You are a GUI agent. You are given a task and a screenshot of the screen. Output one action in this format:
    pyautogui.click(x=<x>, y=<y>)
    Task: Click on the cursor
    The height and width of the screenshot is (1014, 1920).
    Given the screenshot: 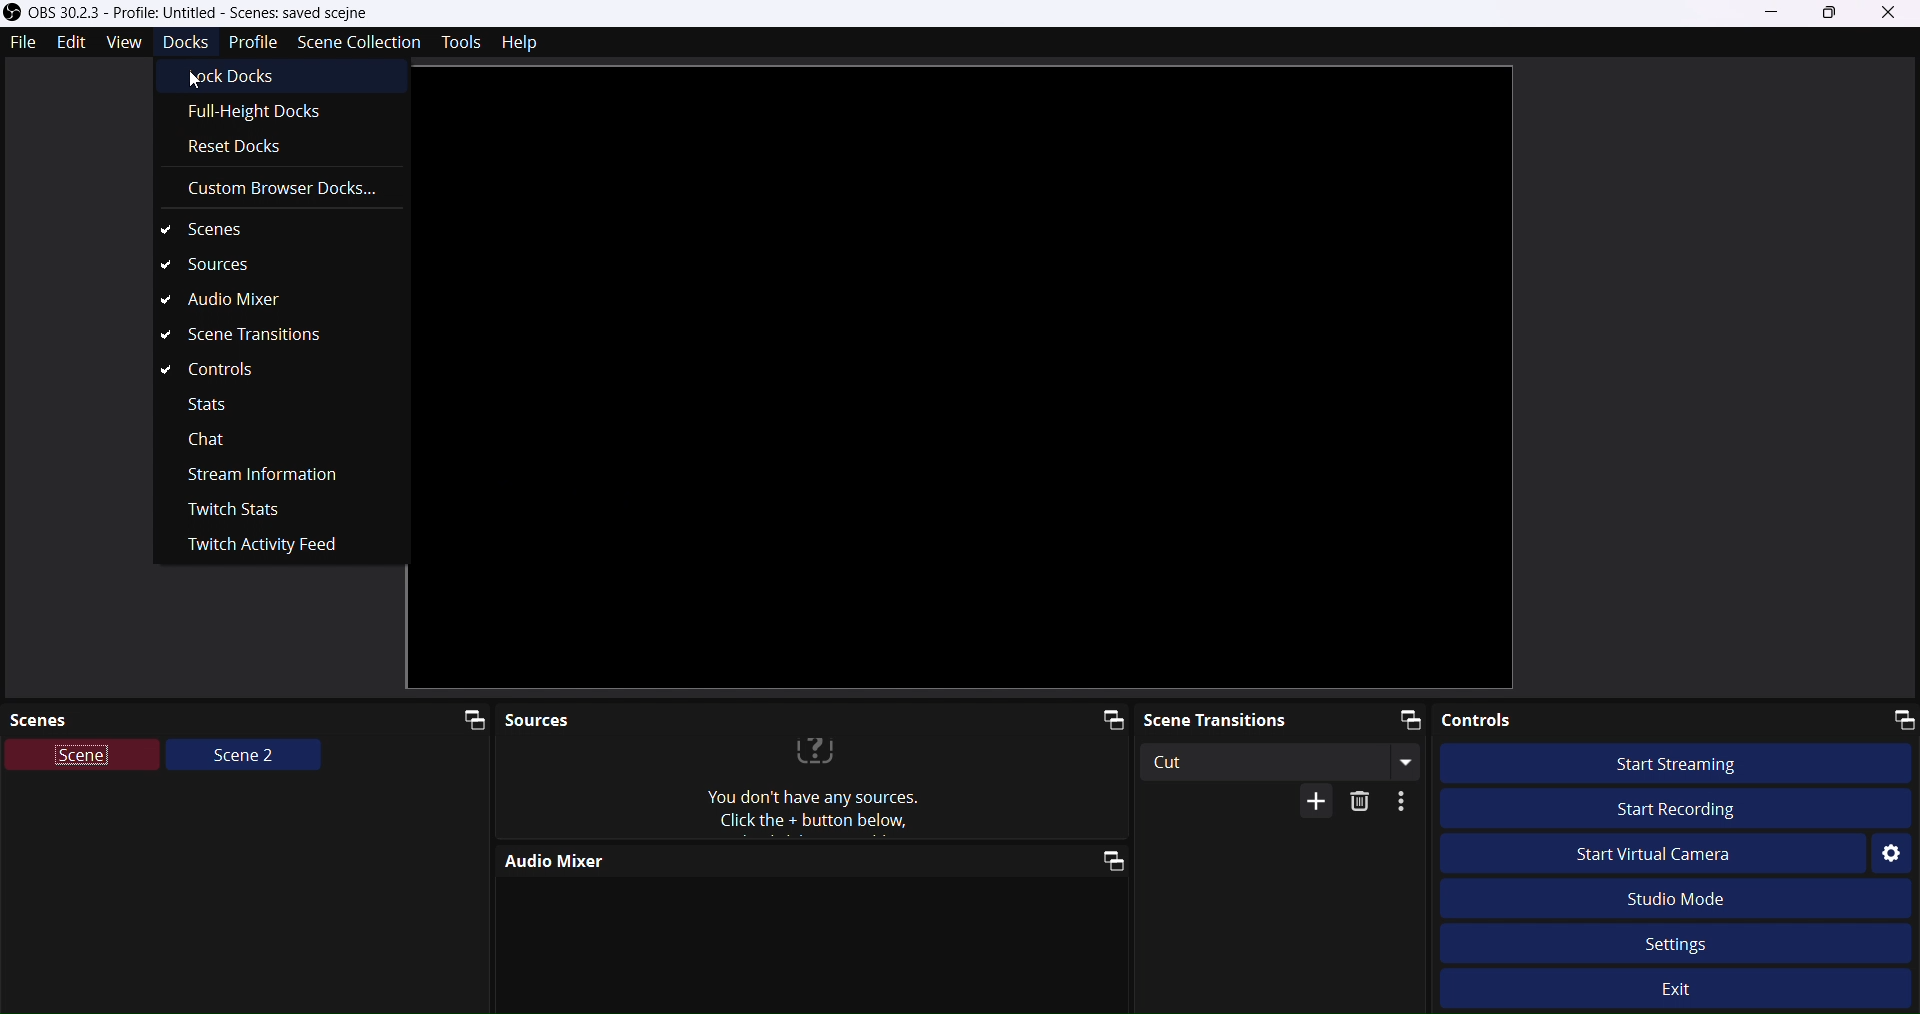 What is the action you would take?
    pyautogui.click(x=196, y=78)
    